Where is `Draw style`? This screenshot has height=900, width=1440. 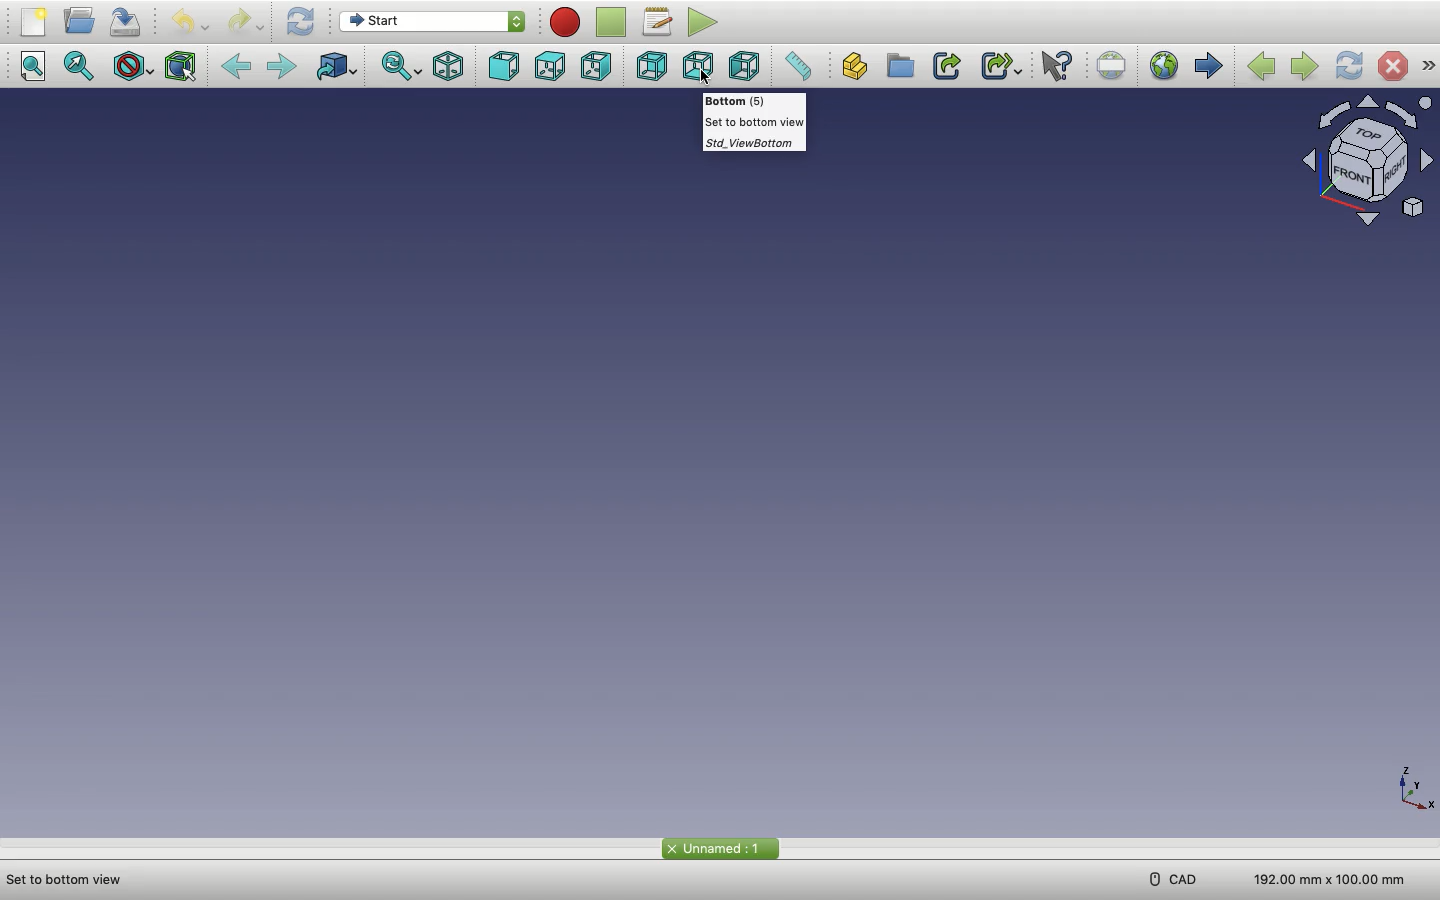 Draw style is located at coordinates (134, 67).